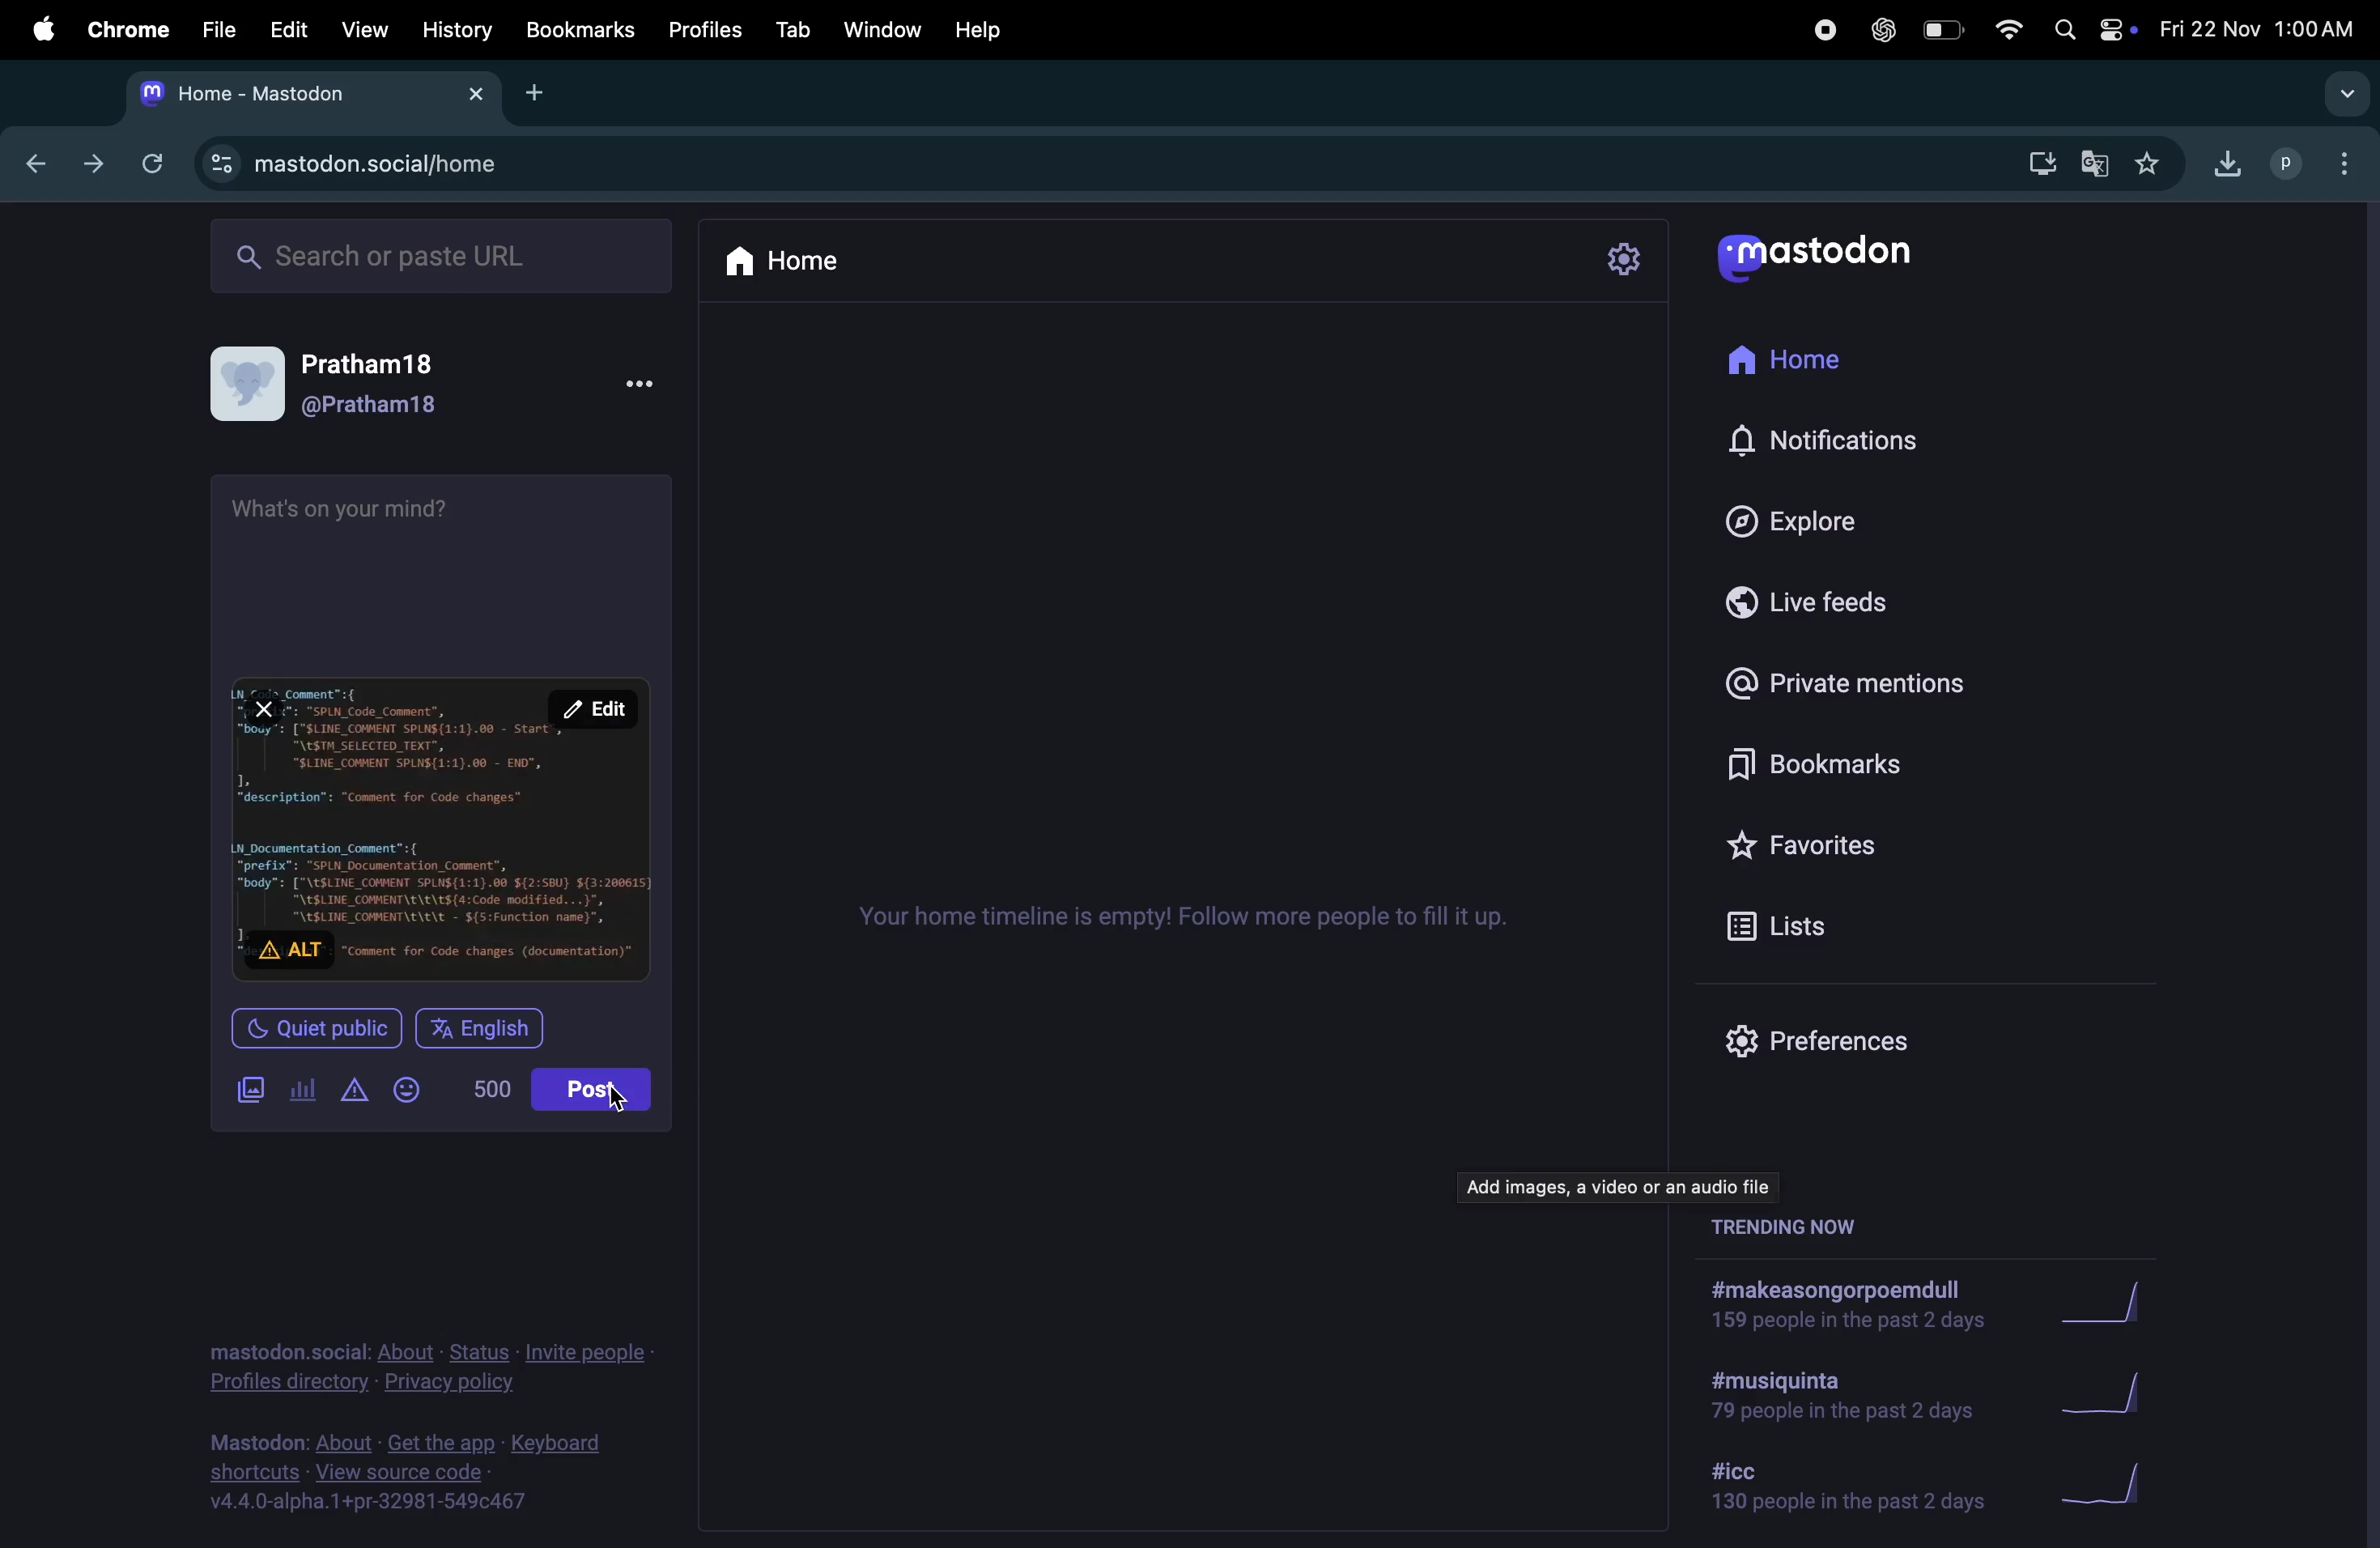  Describe the element at coordinates (1827, 367) in the screenshot. I see `home` at that location.